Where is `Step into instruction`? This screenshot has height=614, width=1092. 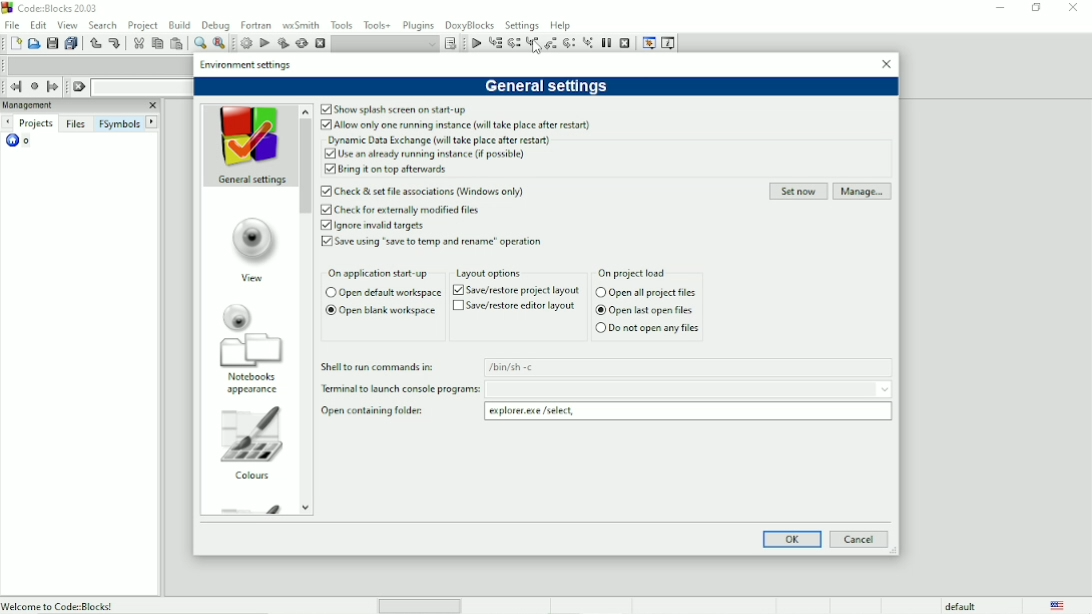
Step into instruction is located at coordinates (588, 43).